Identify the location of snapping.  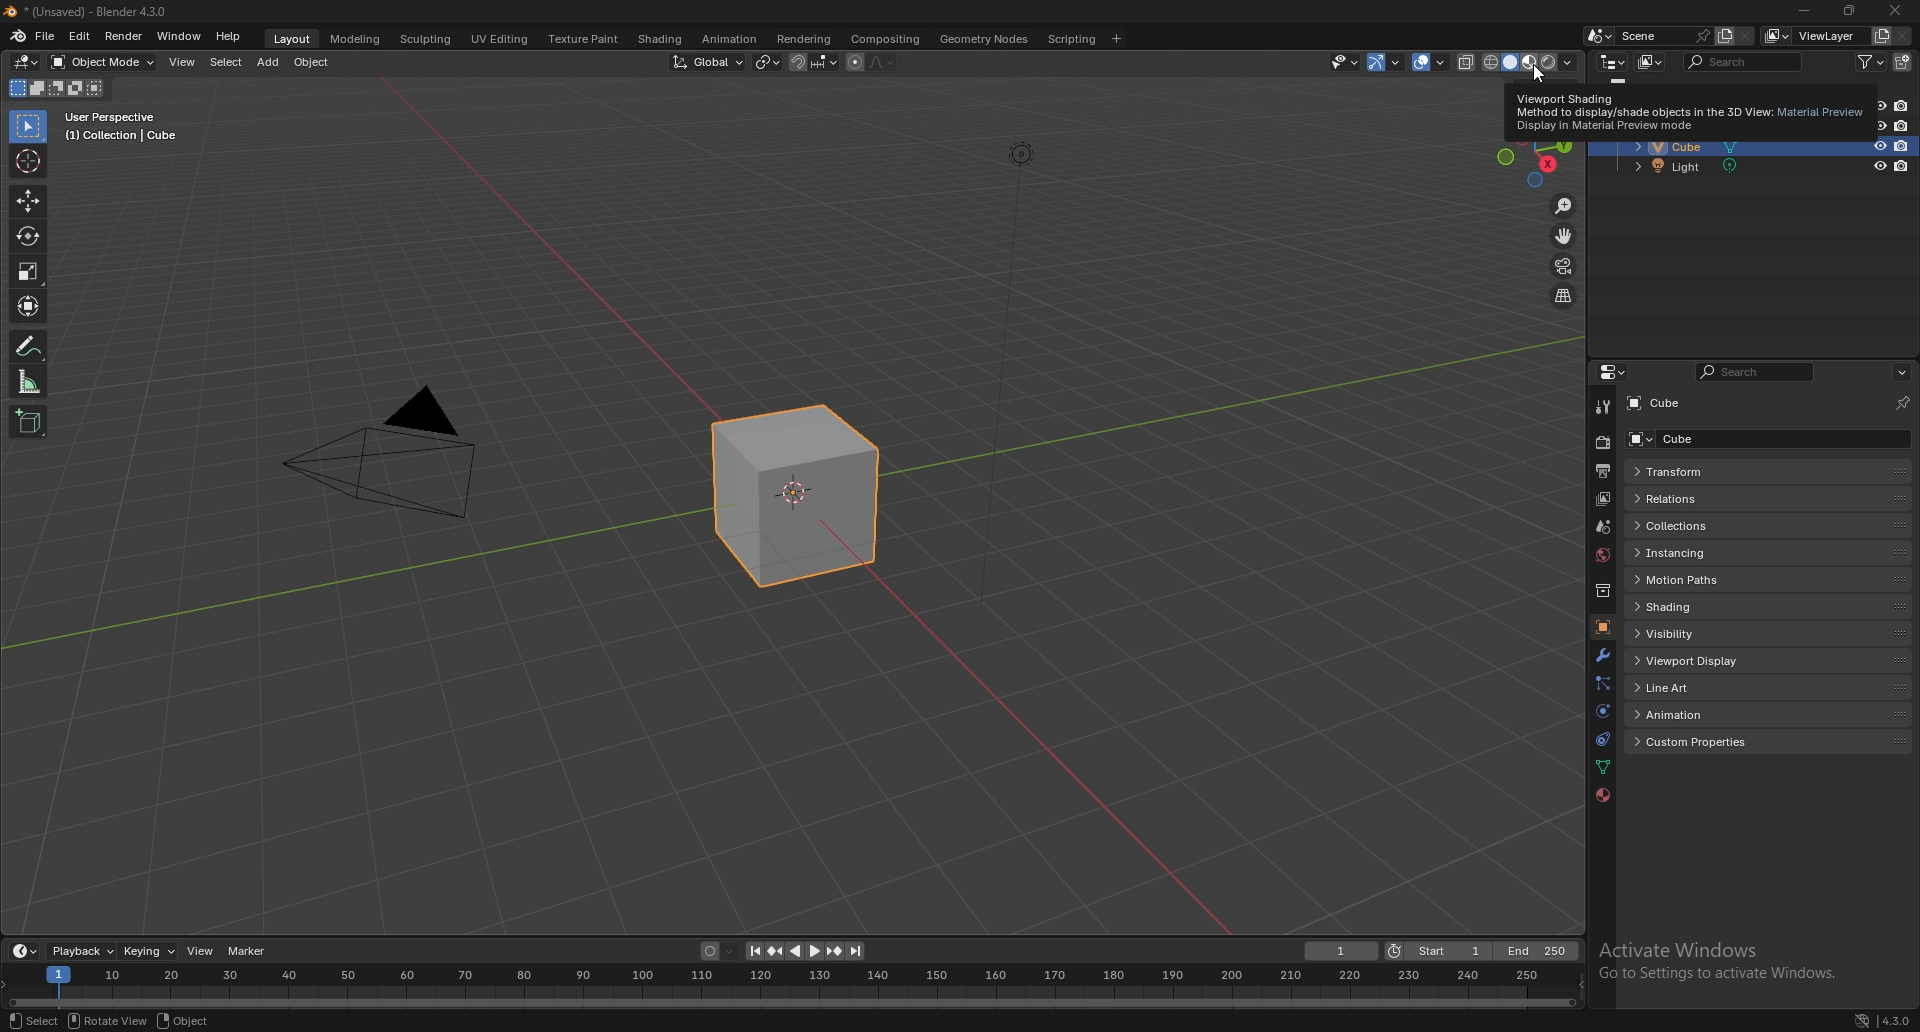
(815, 62).